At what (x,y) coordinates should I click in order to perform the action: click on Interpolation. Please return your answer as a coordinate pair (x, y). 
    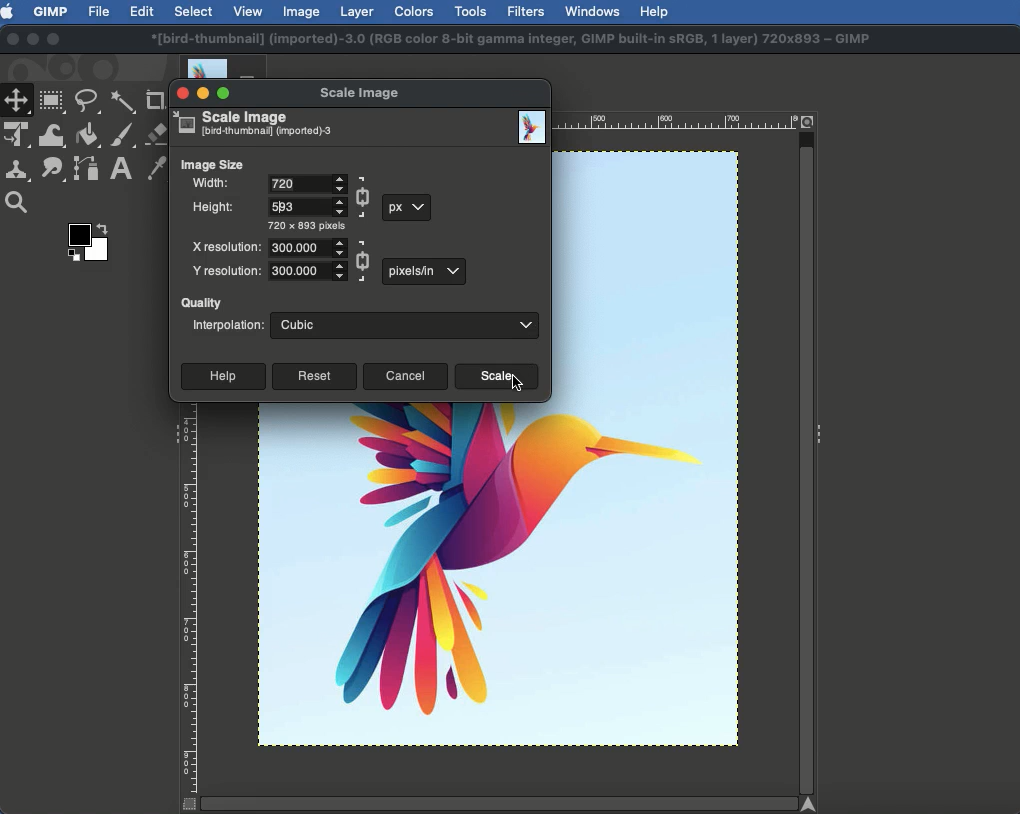
    Looking at the image, I should click on (223, 327).